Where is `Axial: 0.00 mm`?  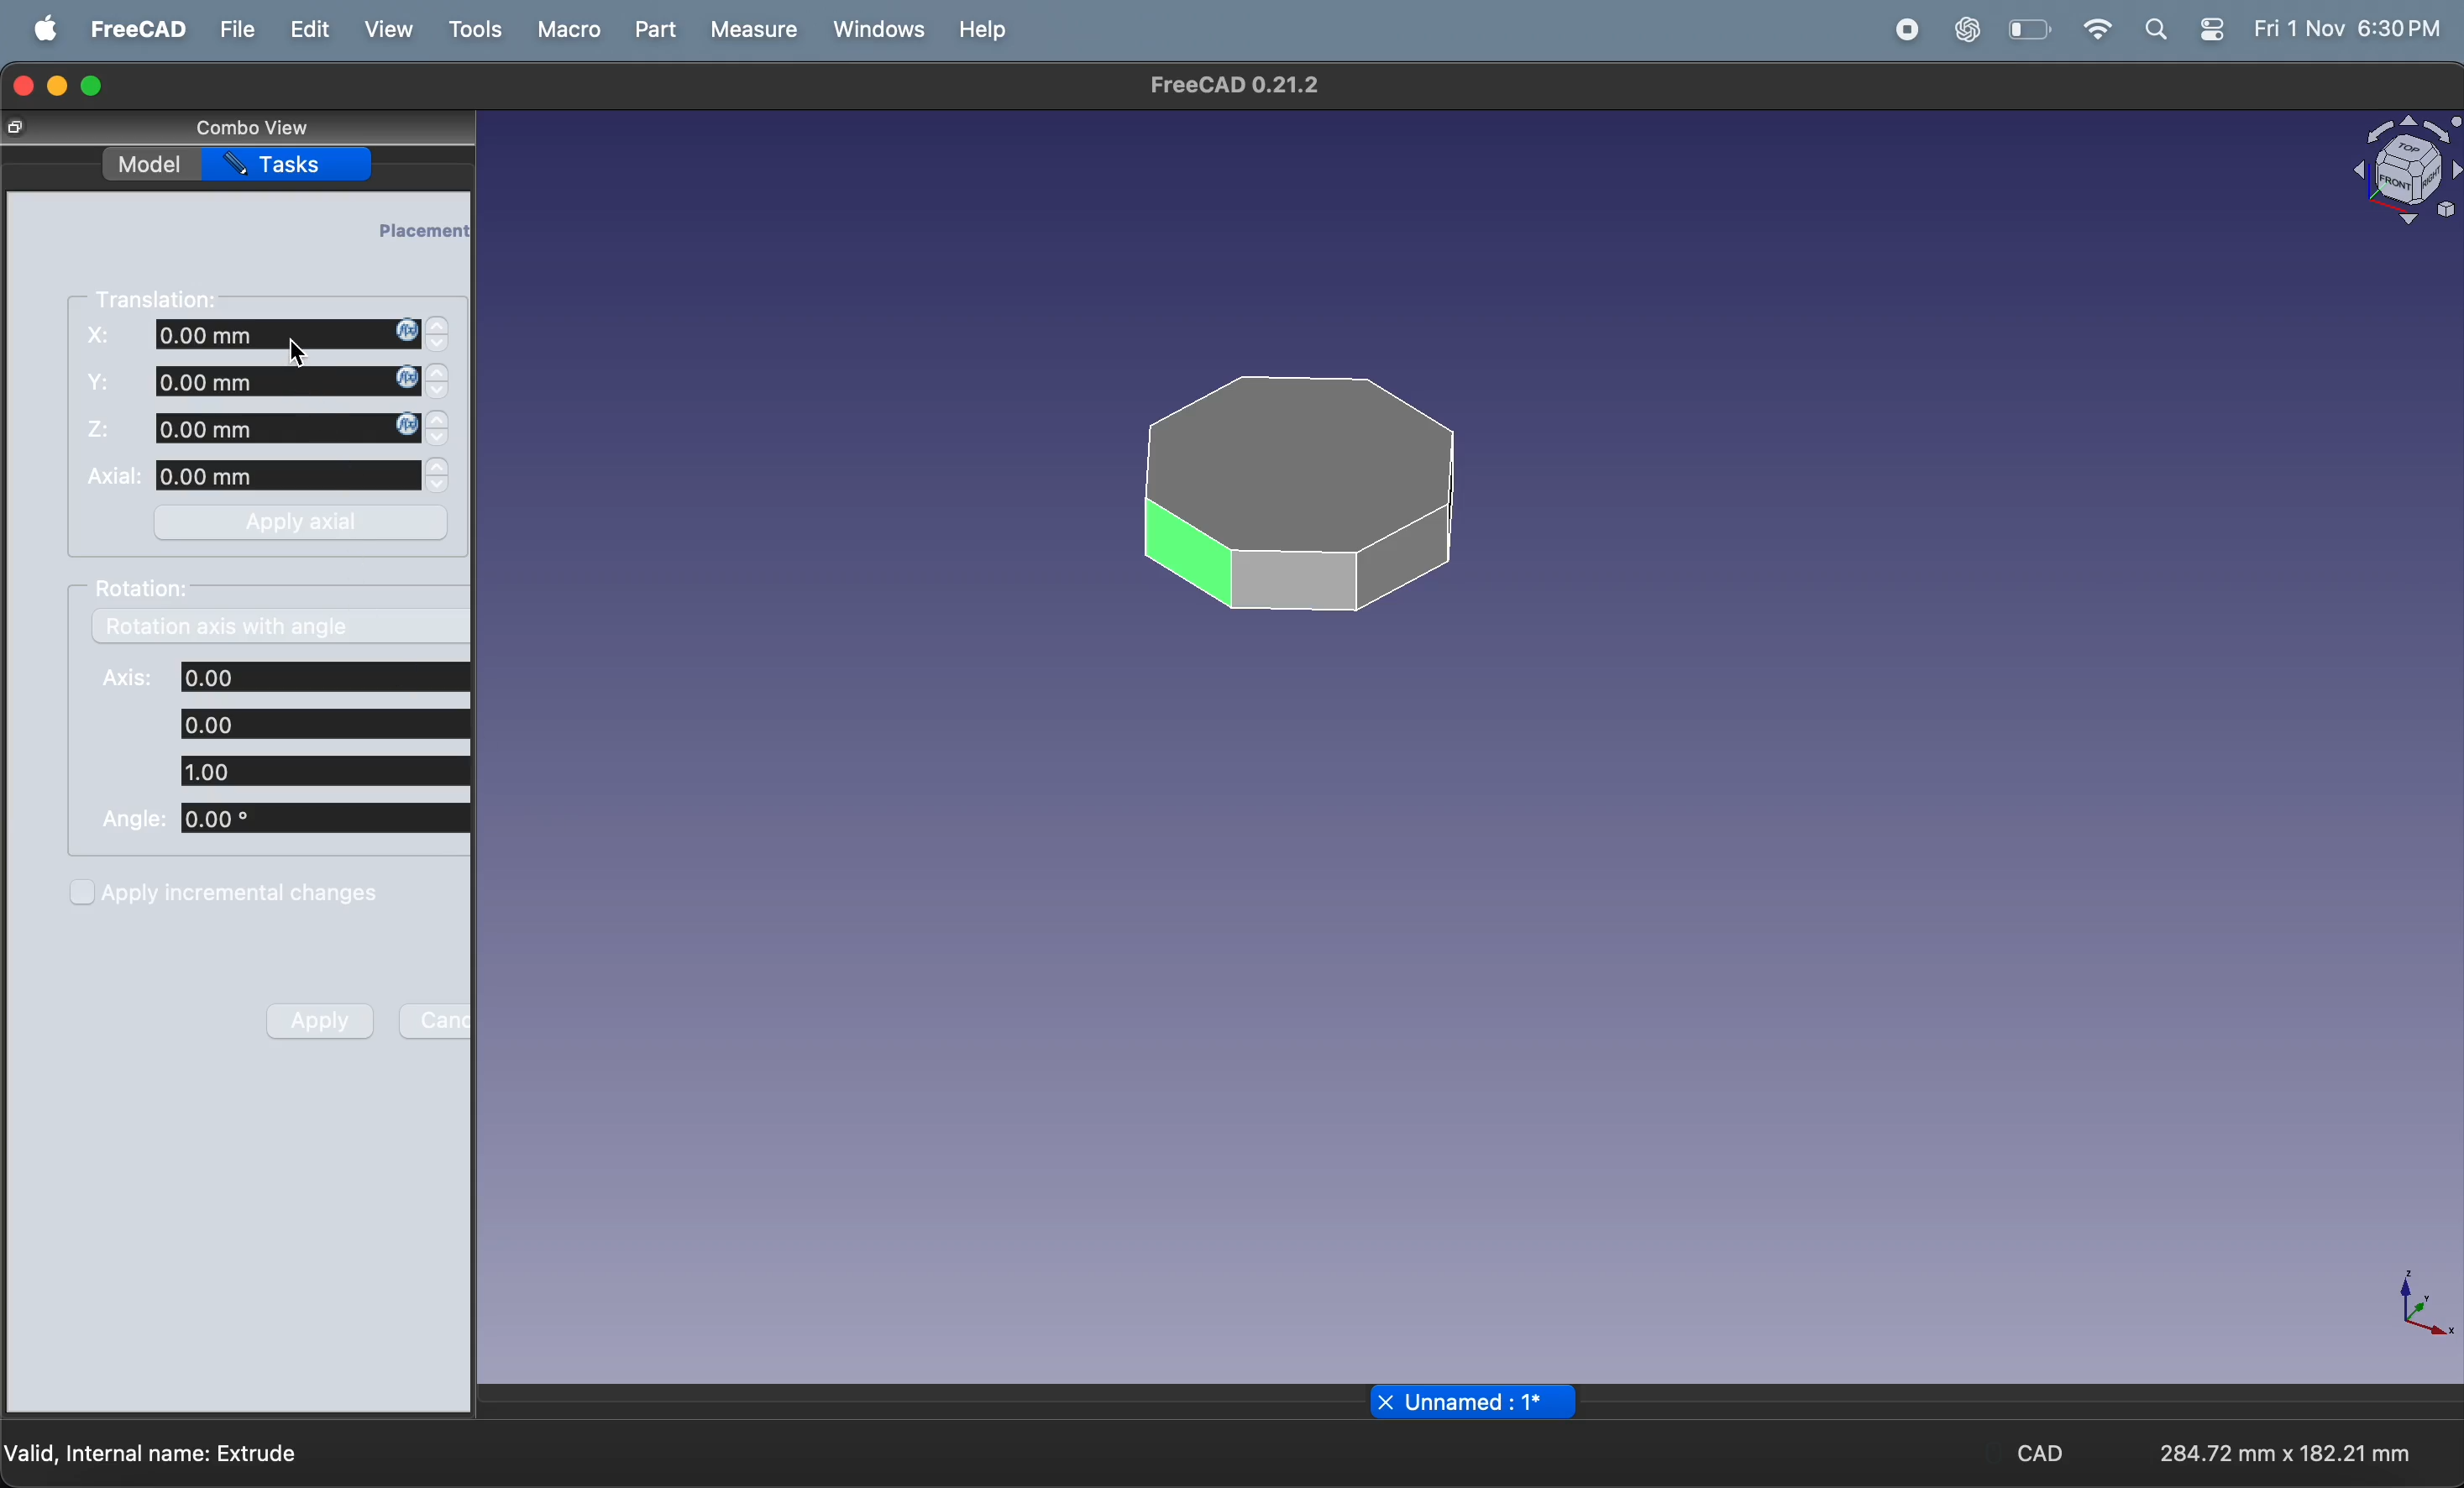 Axial: 0.00 mm is located at coordinates (252, 477).